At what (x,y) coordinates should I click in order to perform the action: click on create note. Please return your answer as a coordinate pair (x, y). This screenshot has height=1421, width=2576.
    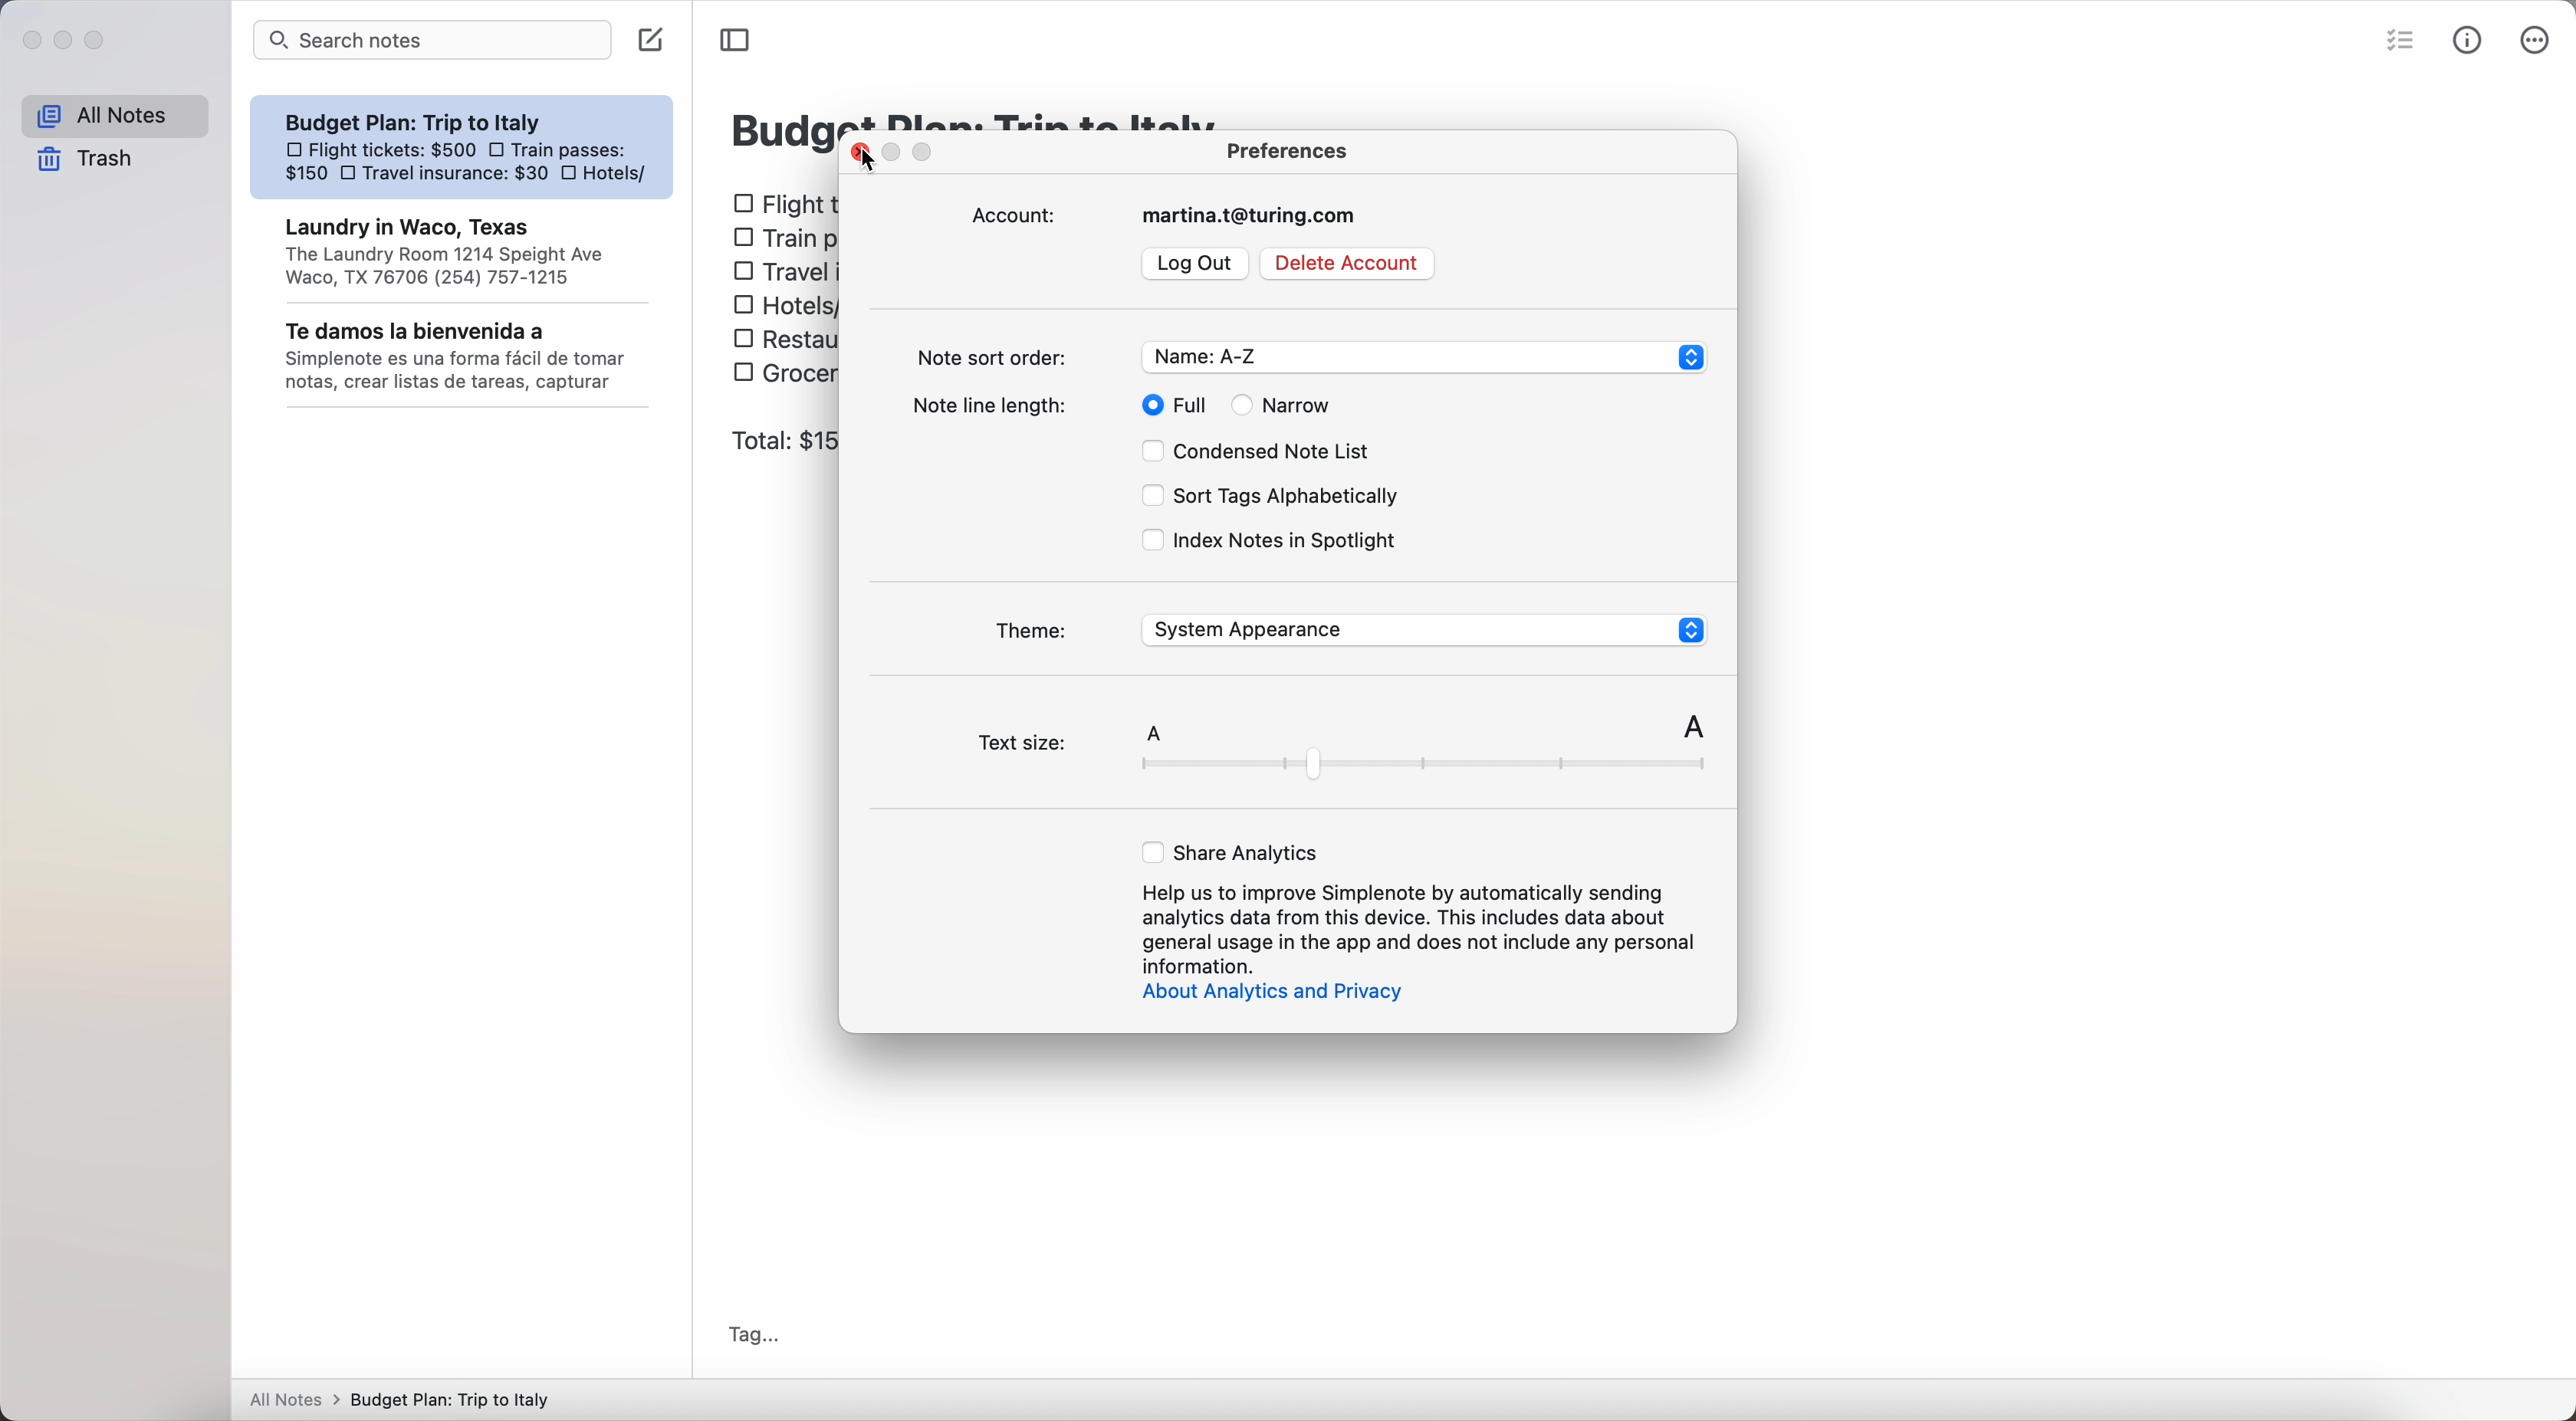
    Looking at the image, I should click on (652, 39).